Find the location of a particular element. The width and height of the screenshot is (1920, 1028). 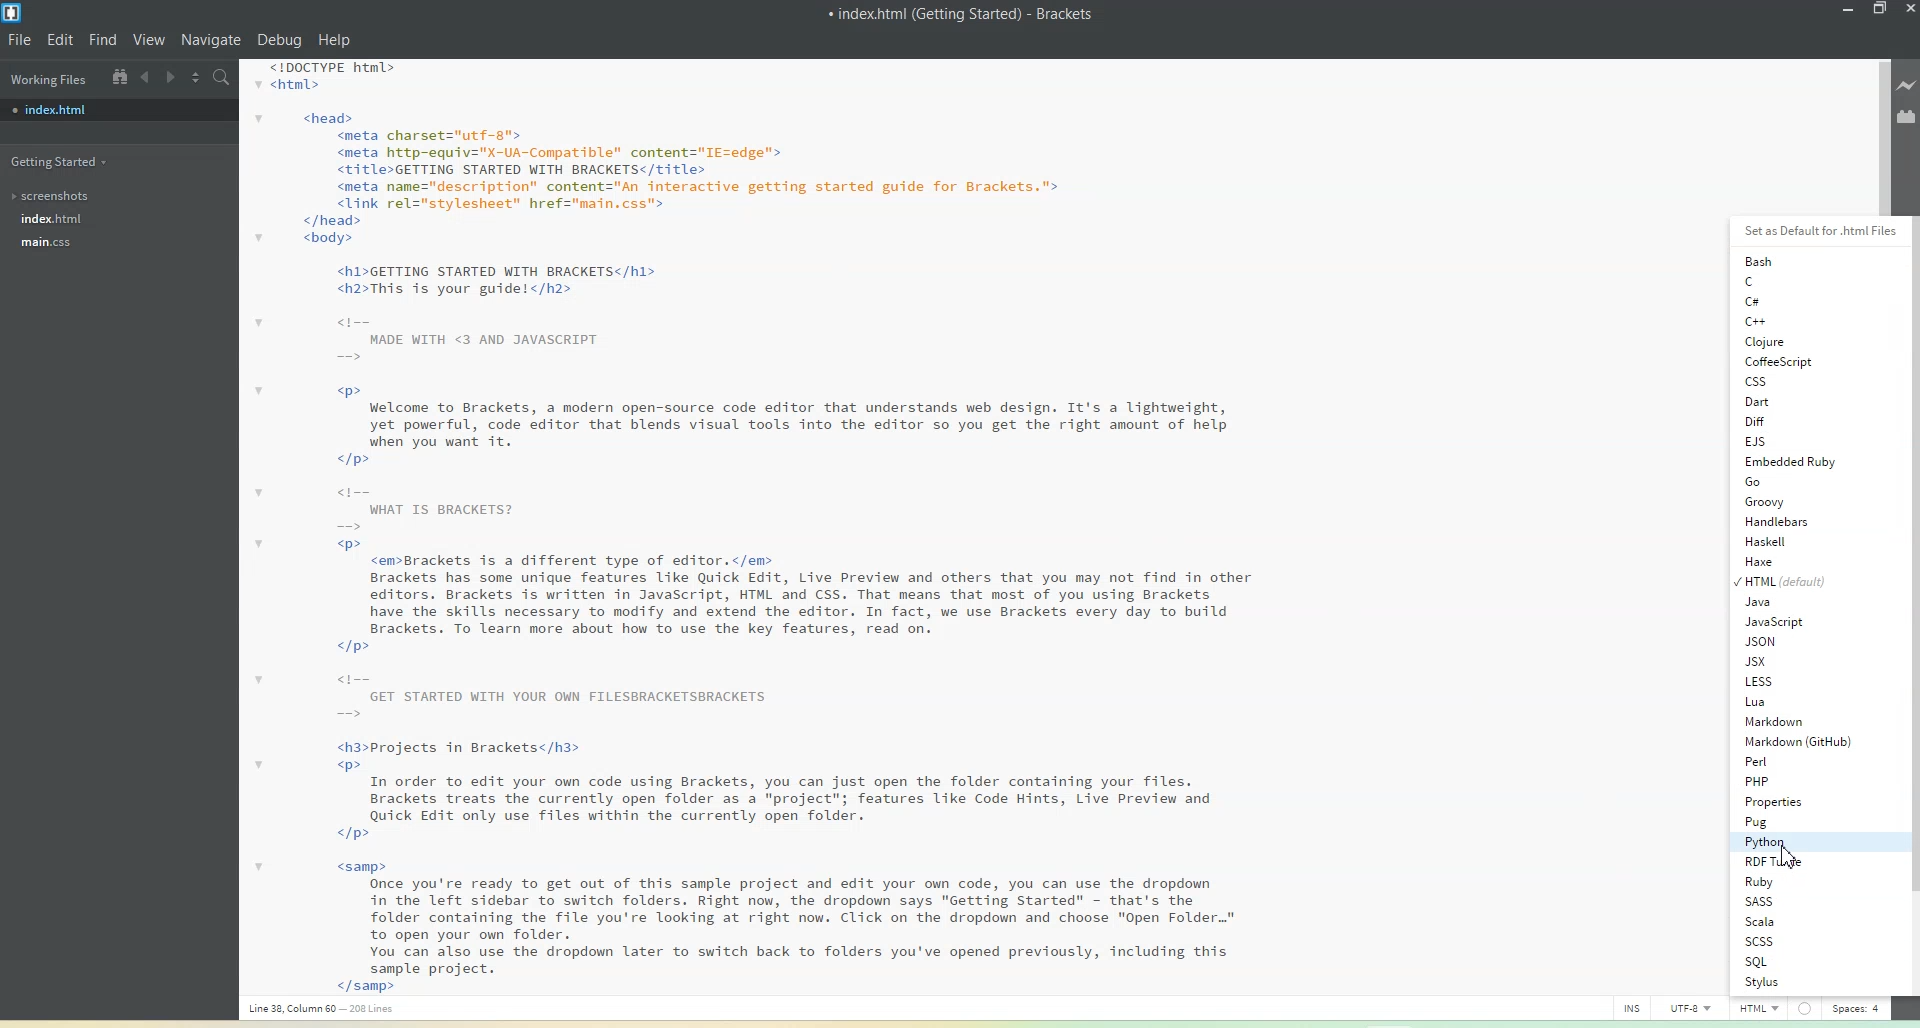

Markdown (Github) is located at coordinates (1798, 741).